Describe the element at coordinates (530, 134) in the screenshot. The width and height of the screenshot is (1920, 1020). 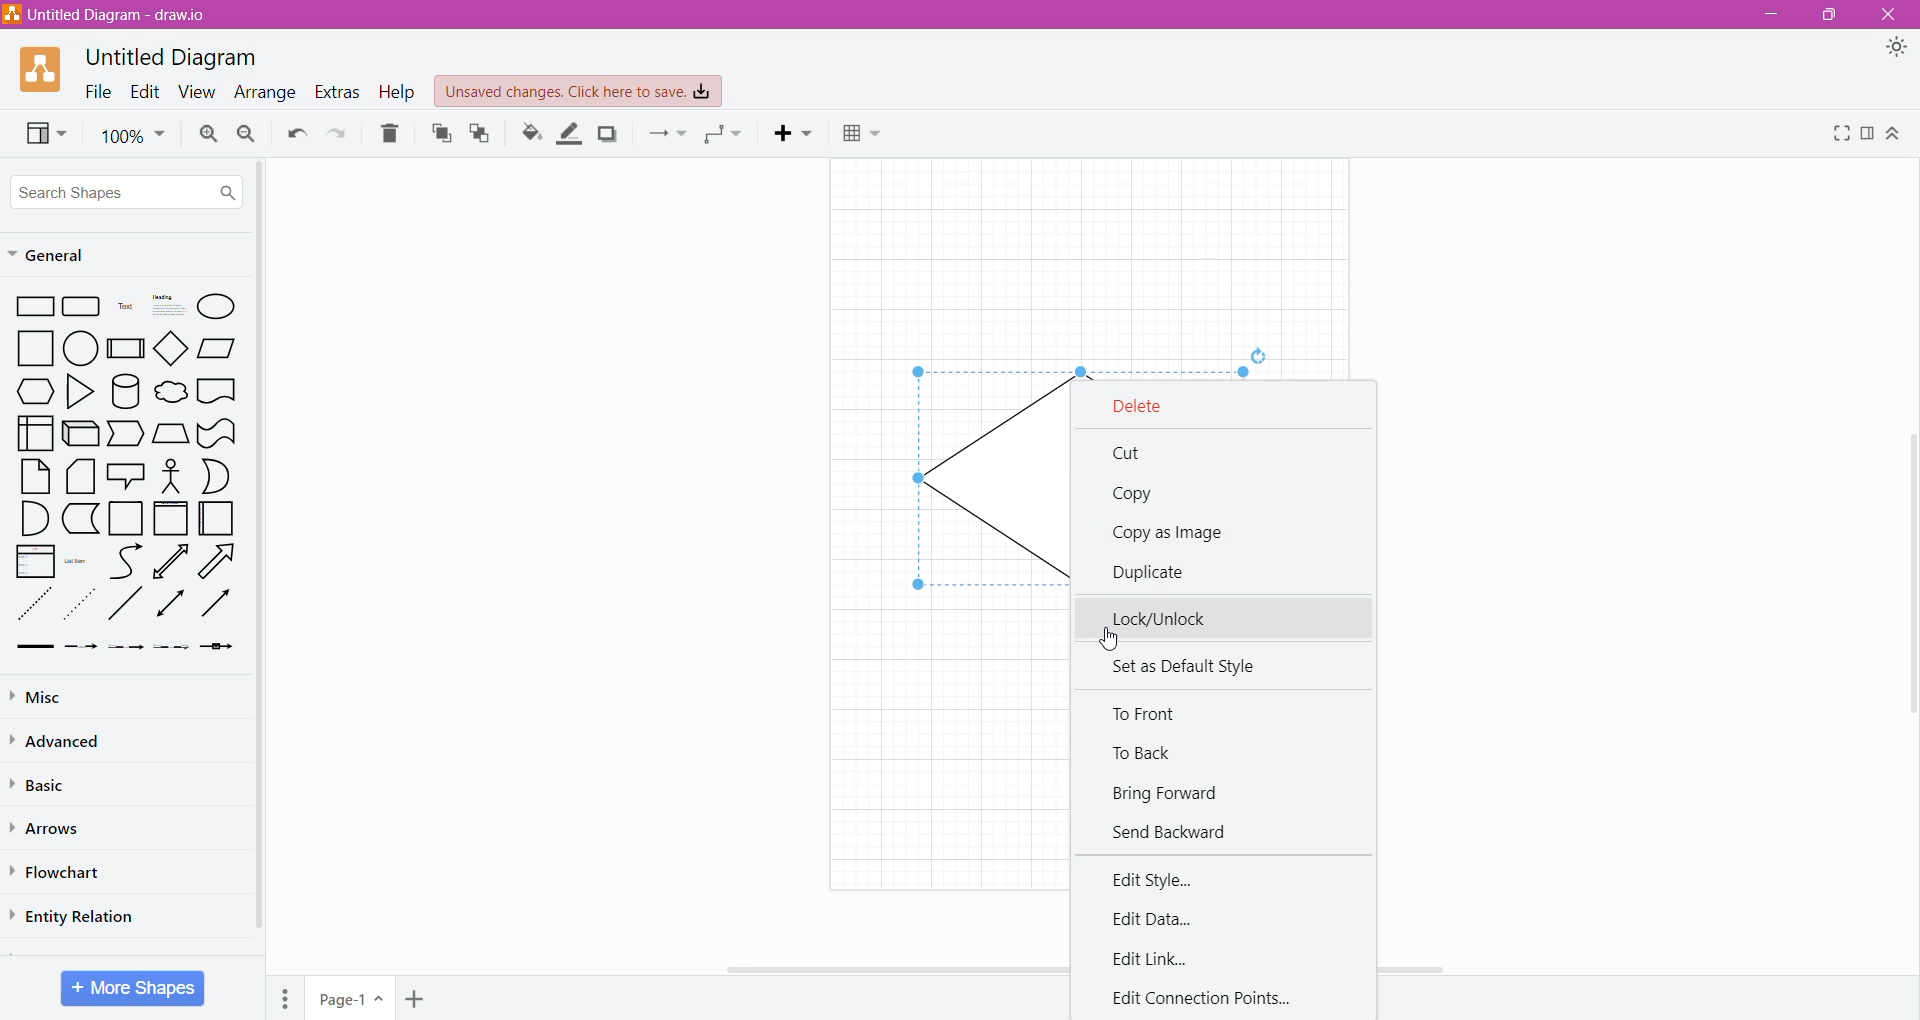
I see `Fill Color` at that location.